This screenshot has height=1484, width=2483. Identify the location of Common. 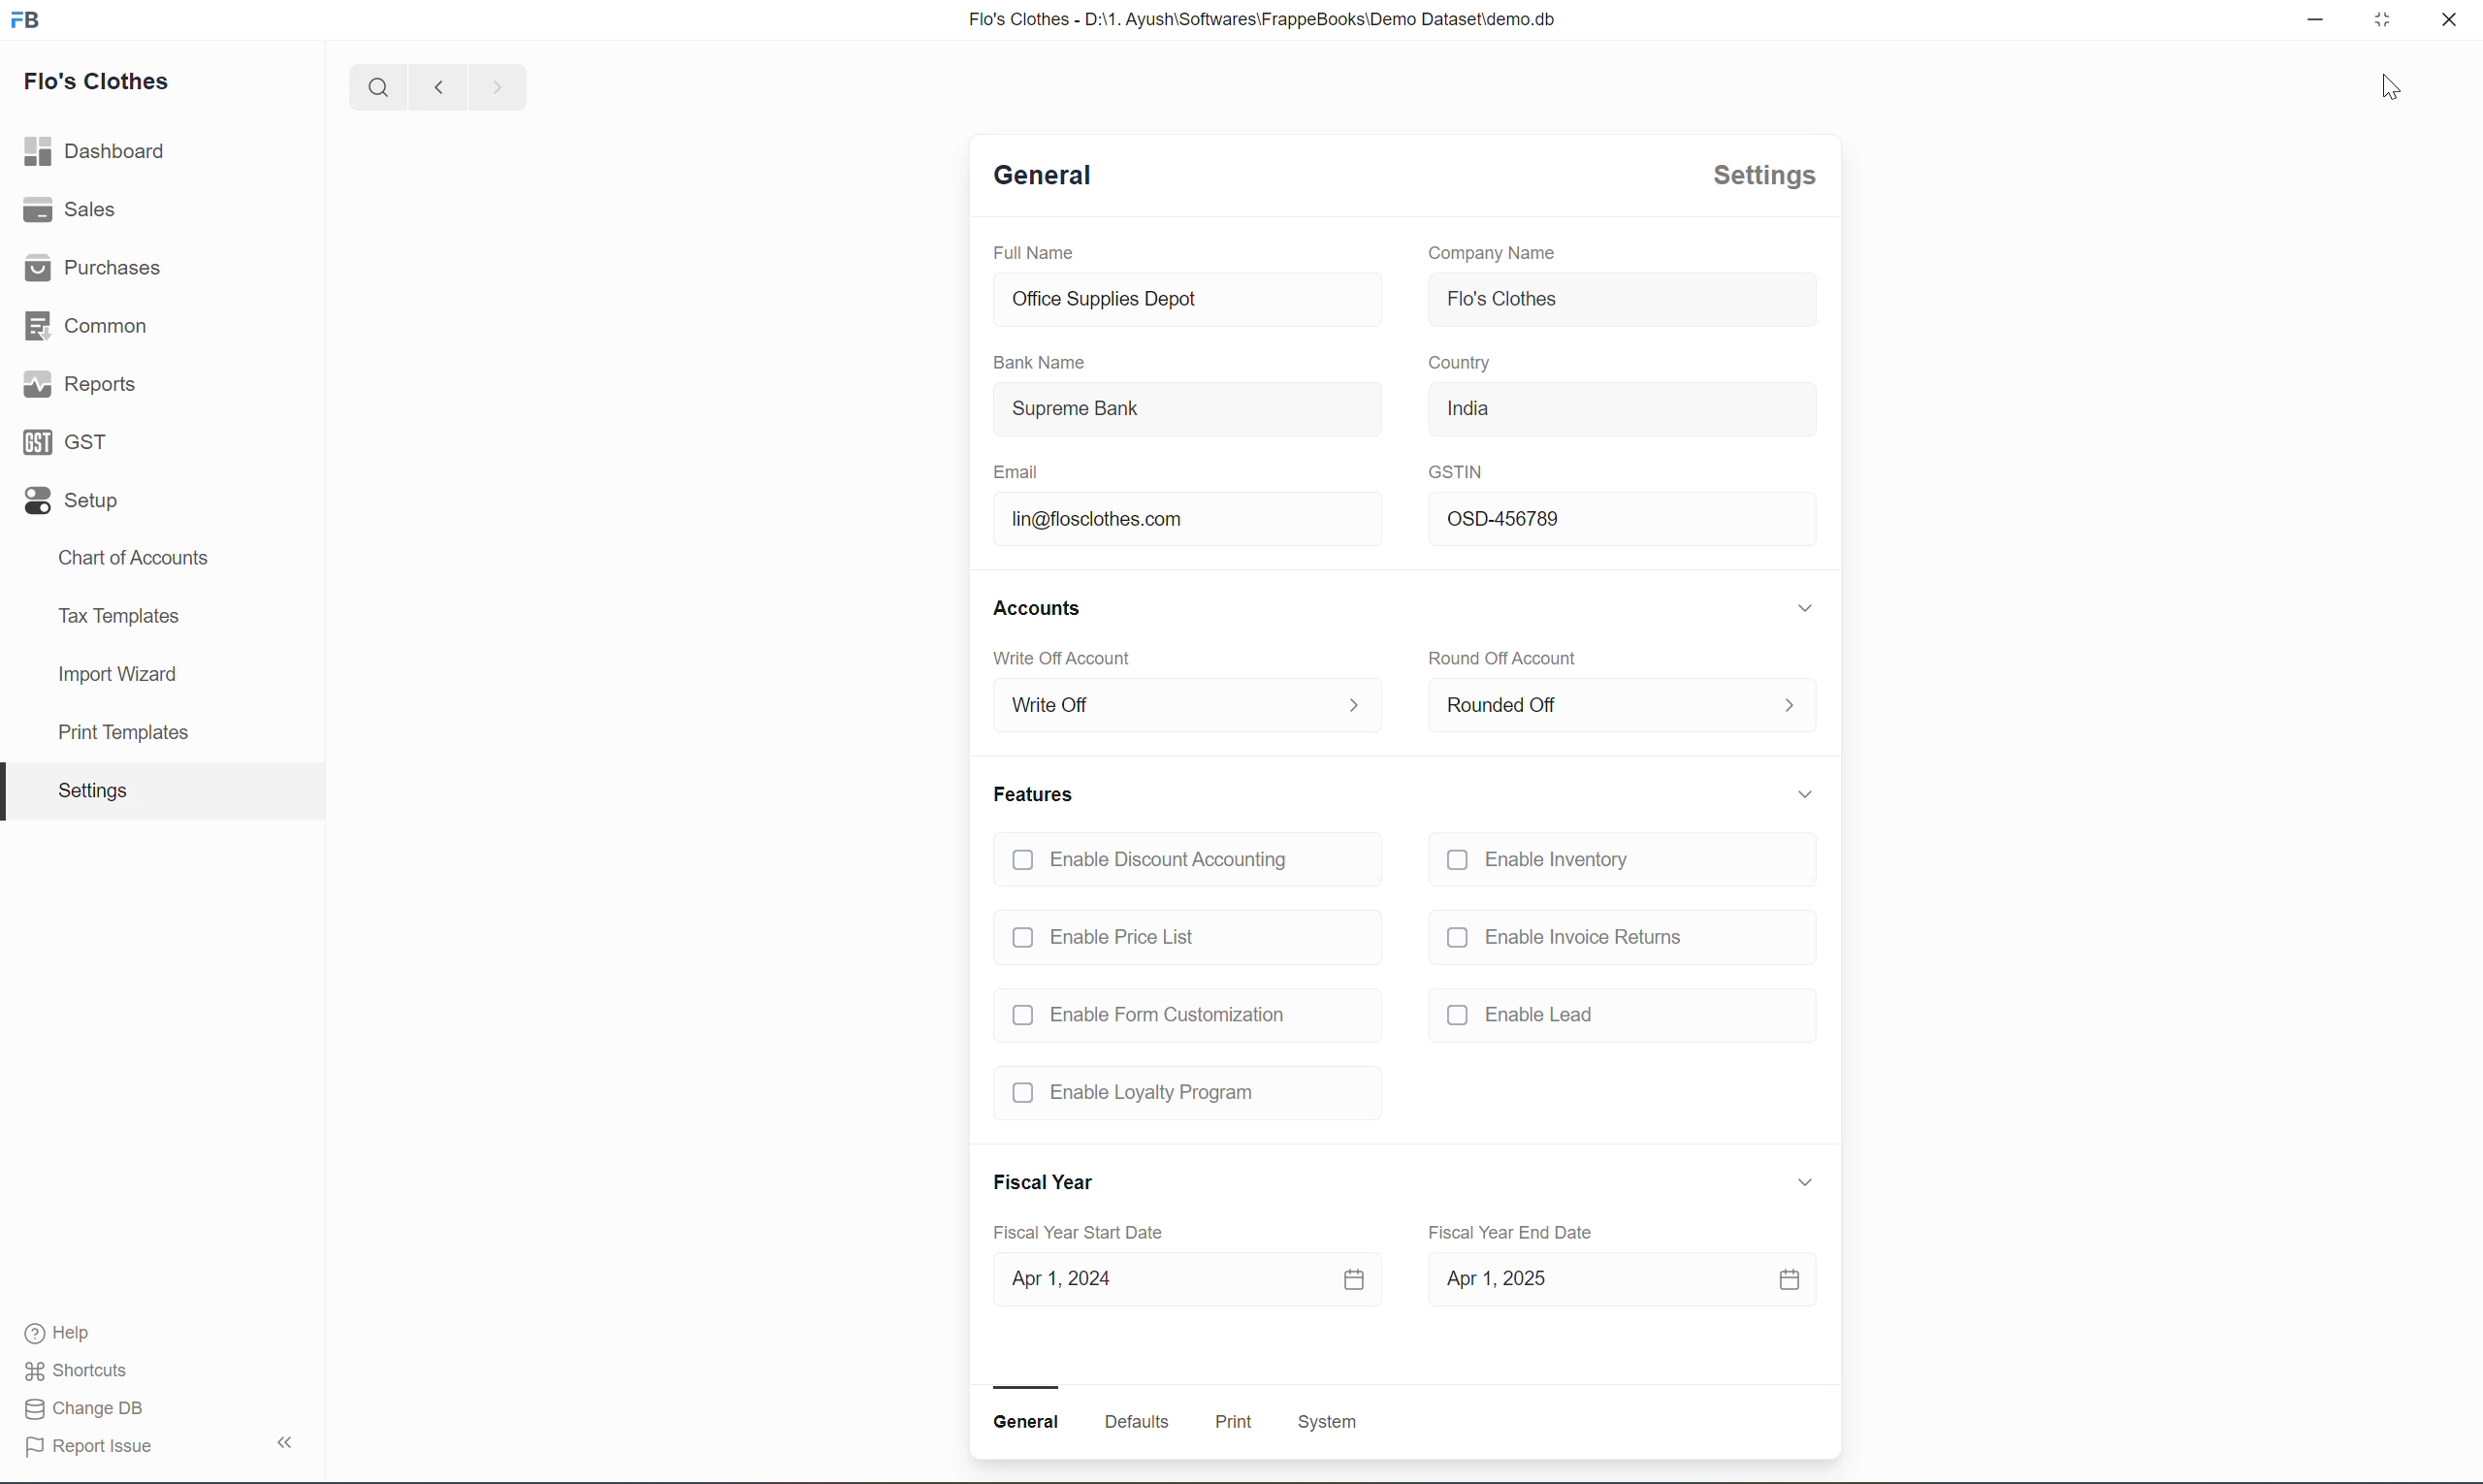
(86, 325).